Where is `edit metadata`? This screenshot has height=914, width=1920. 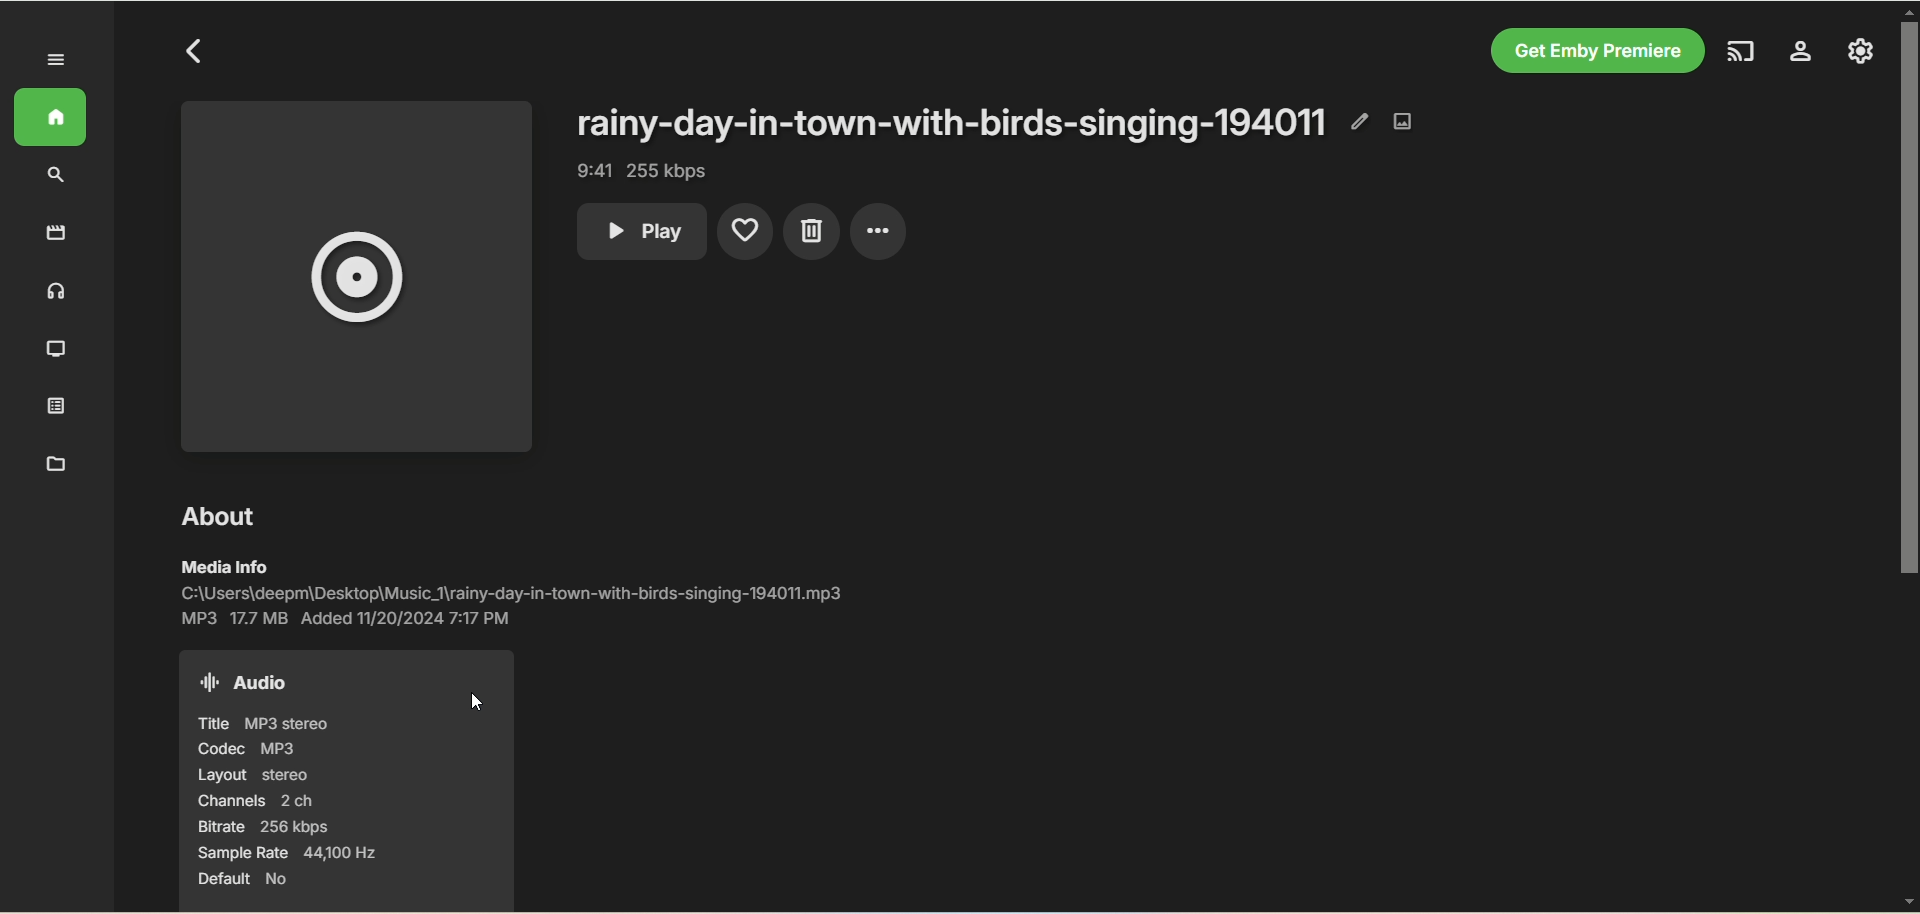
edit metadata is located at coordinates (1363, 123).